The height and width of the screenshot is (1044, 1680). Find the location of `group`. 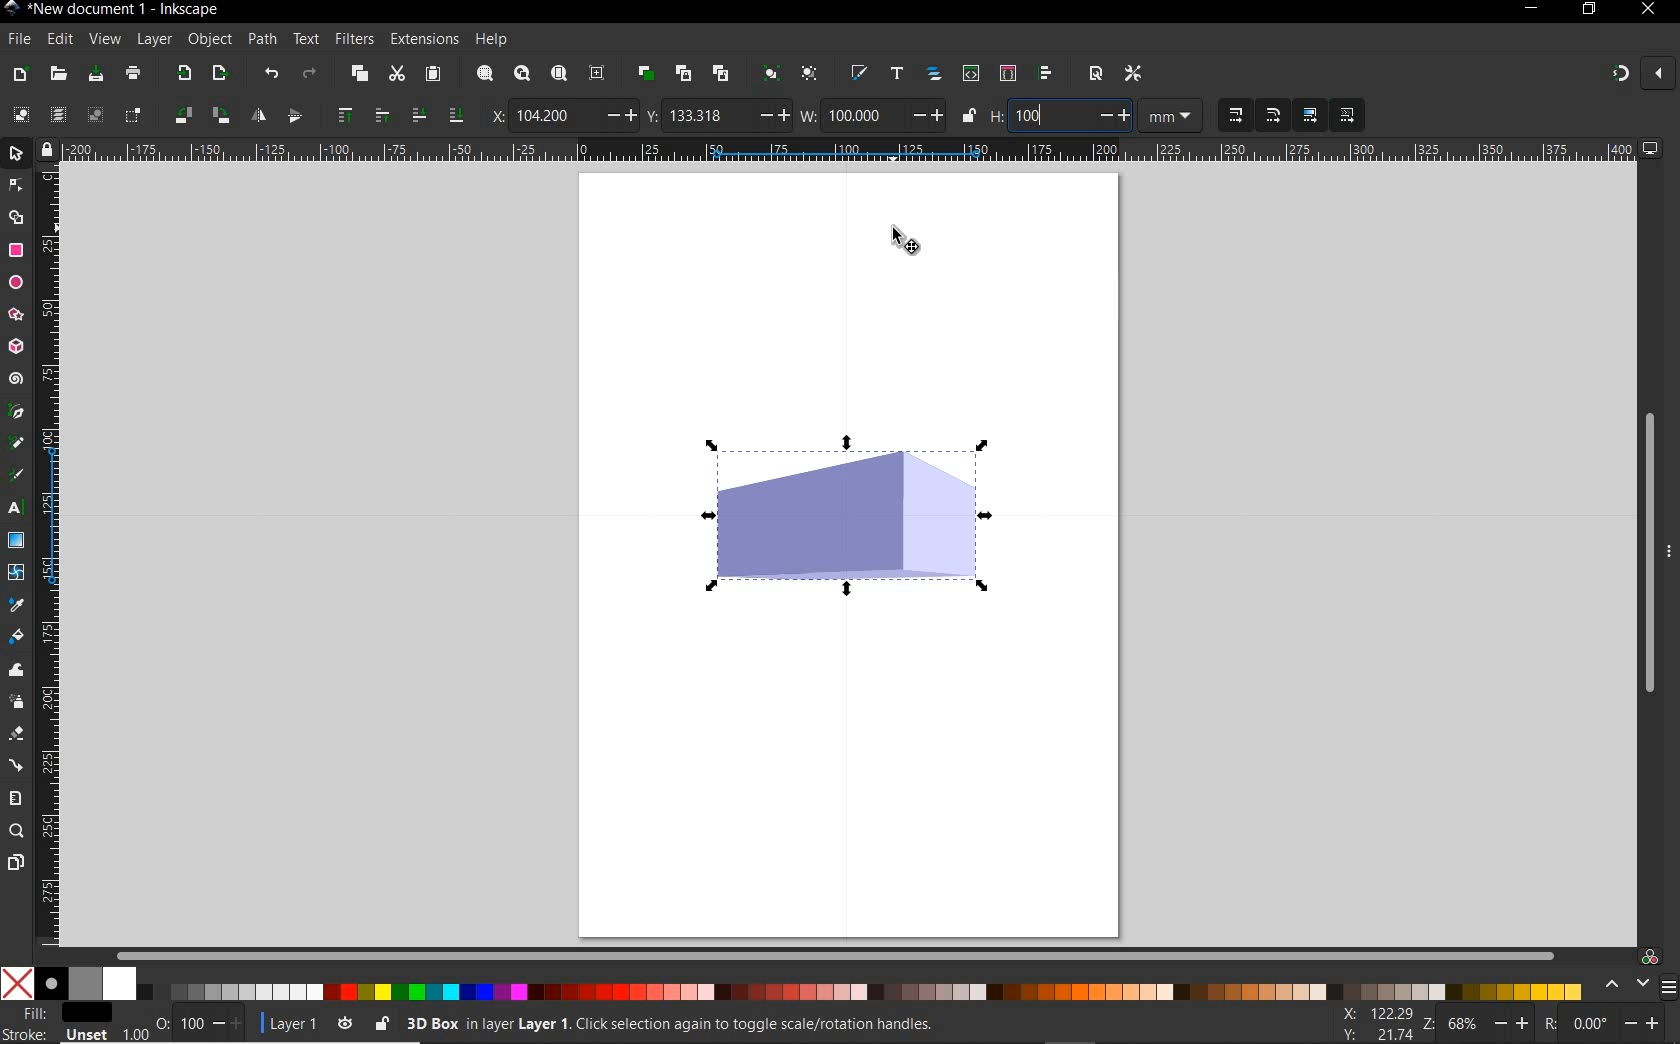

group is located at coordinates (769, 72).